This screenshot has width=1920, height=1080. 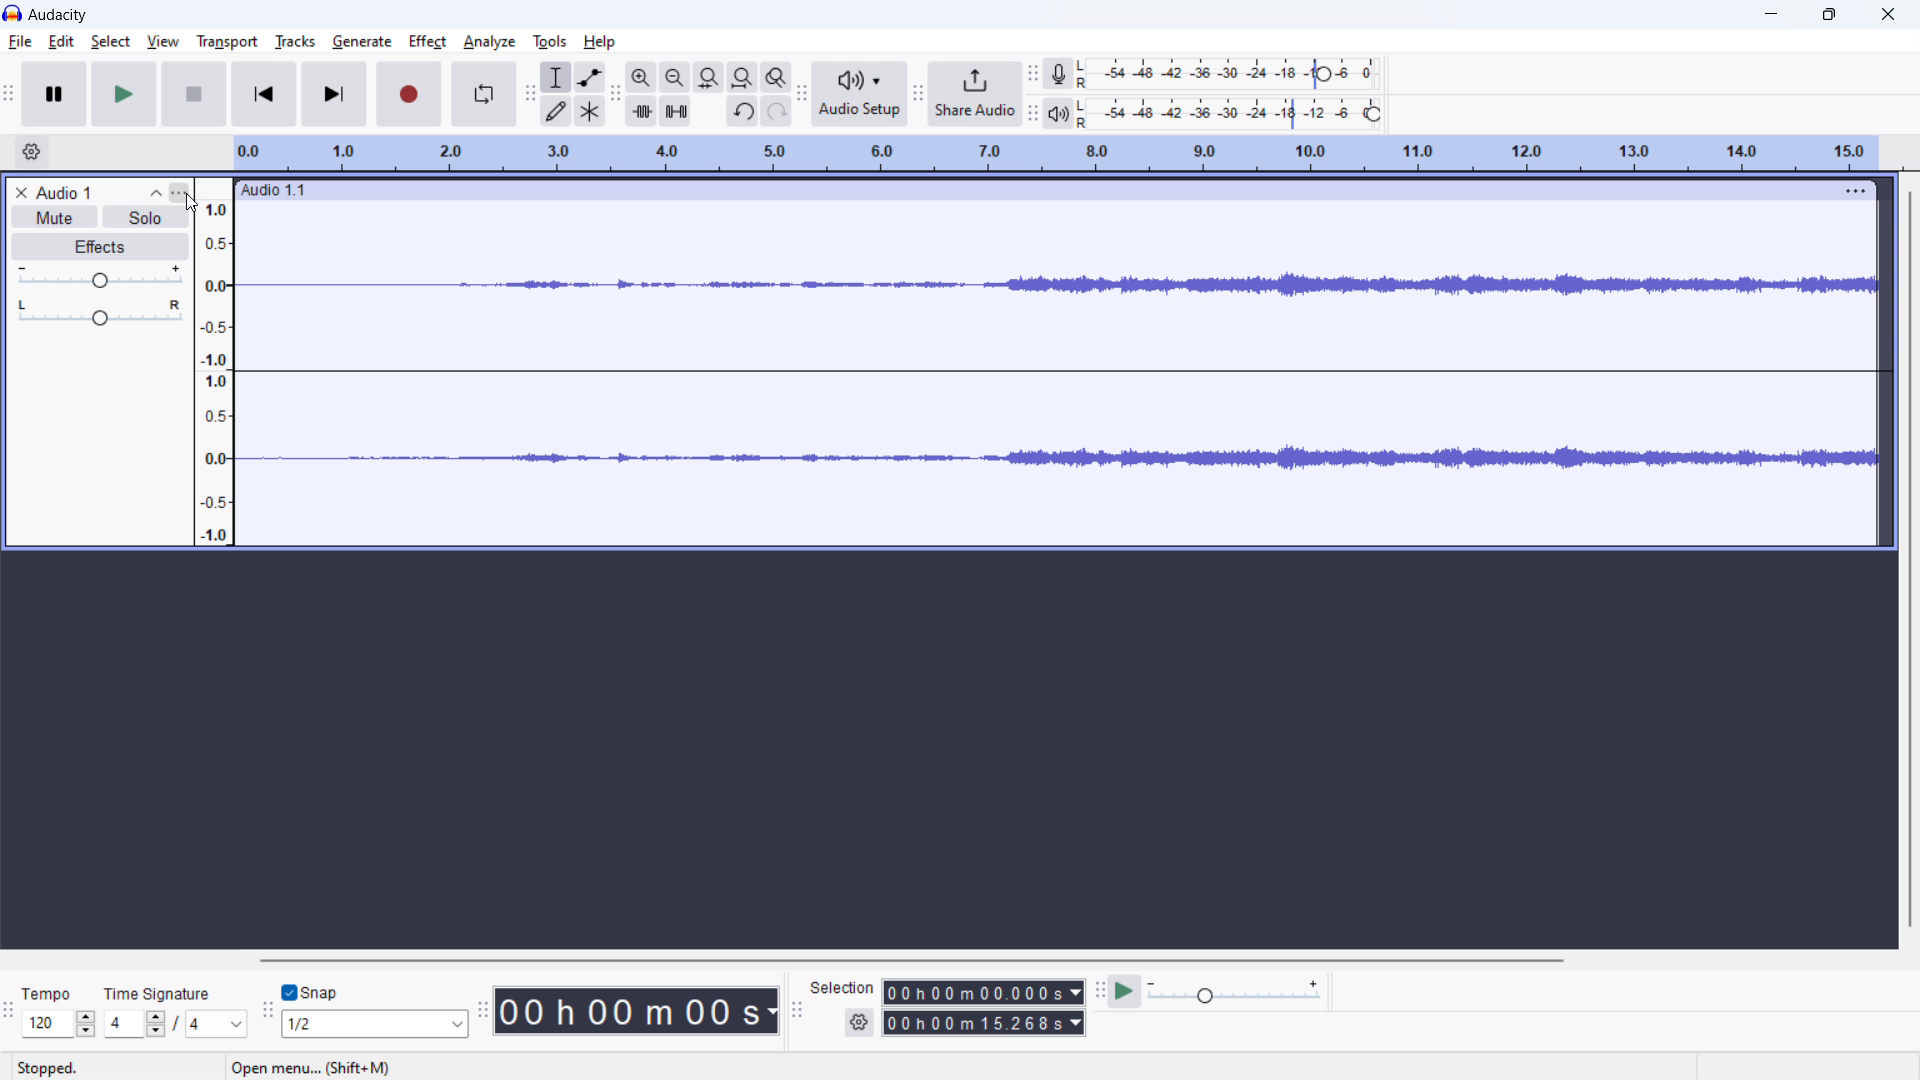 What do you see at coordinates (409, 94) in the screenshot?
I see `record` at bounding box center [409, 94].